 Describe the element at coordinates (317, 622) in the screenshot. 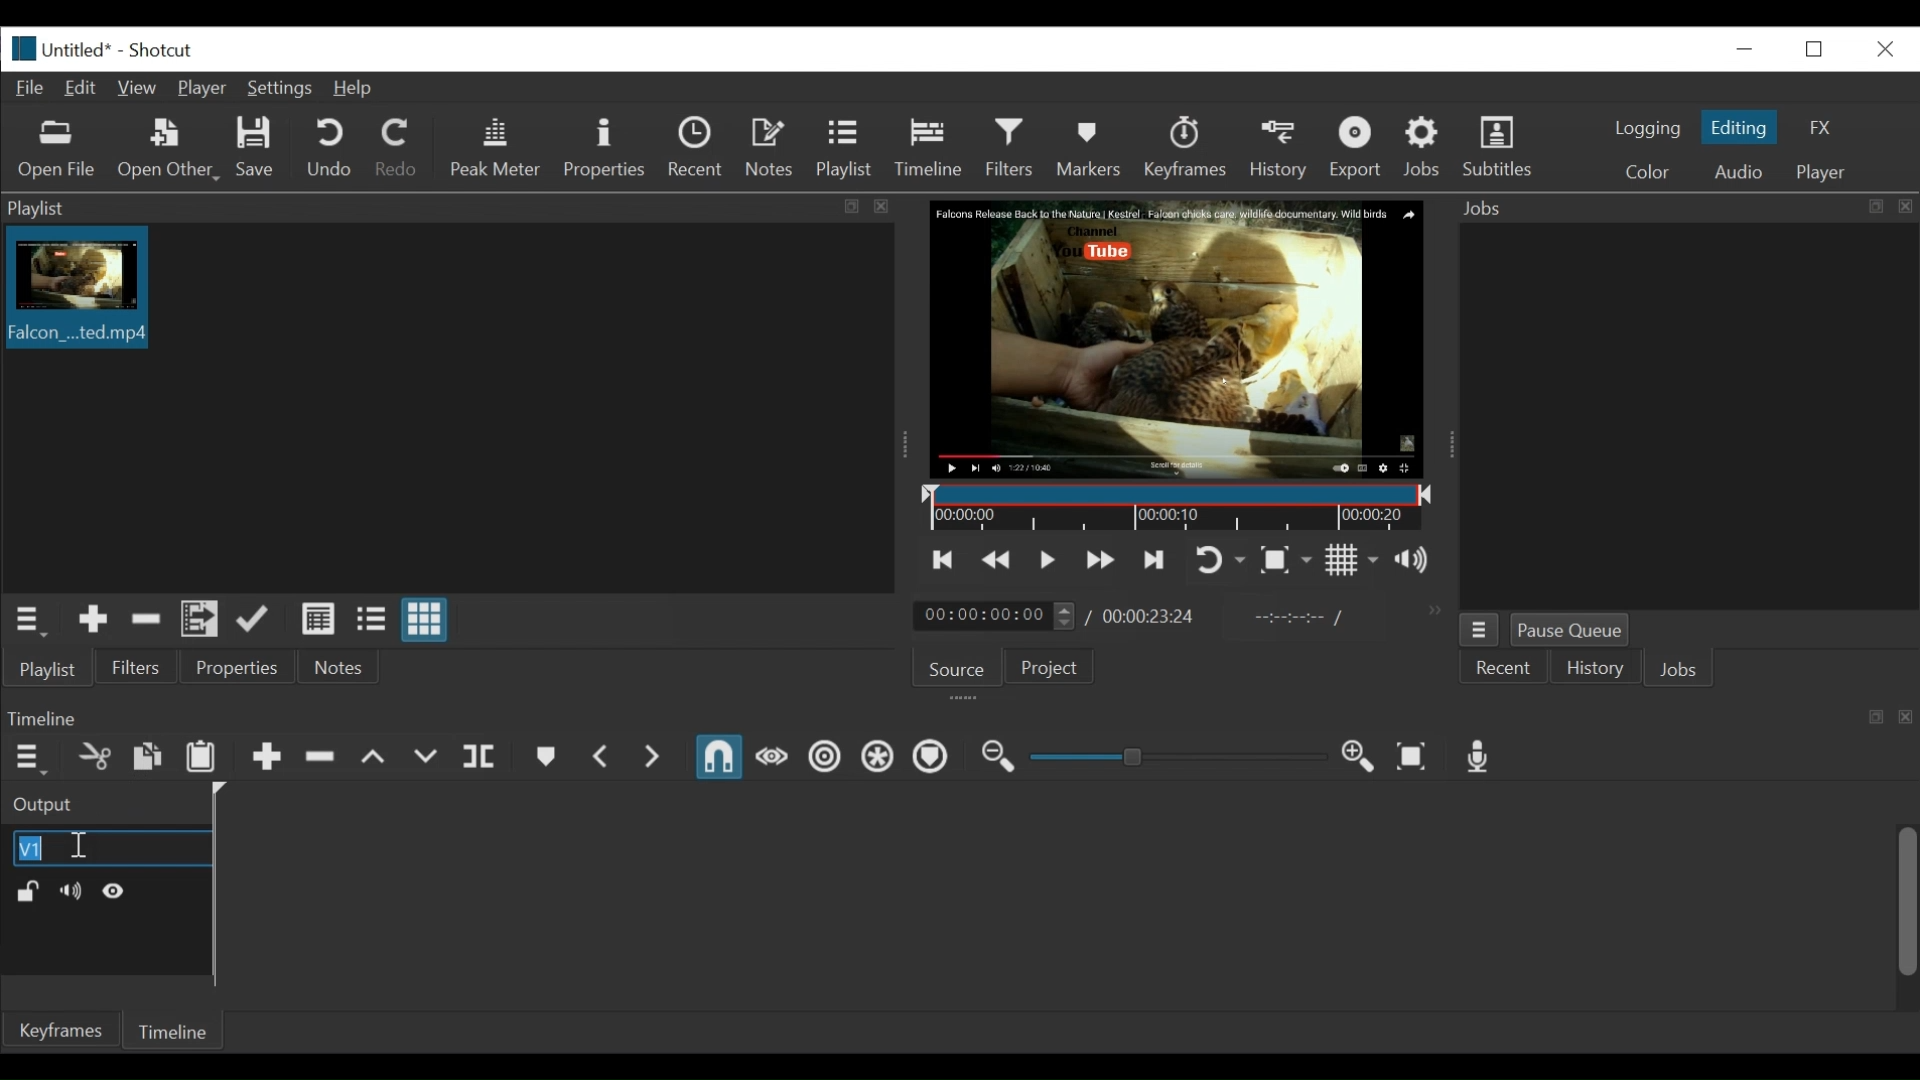

I see `View as detail` at that location.